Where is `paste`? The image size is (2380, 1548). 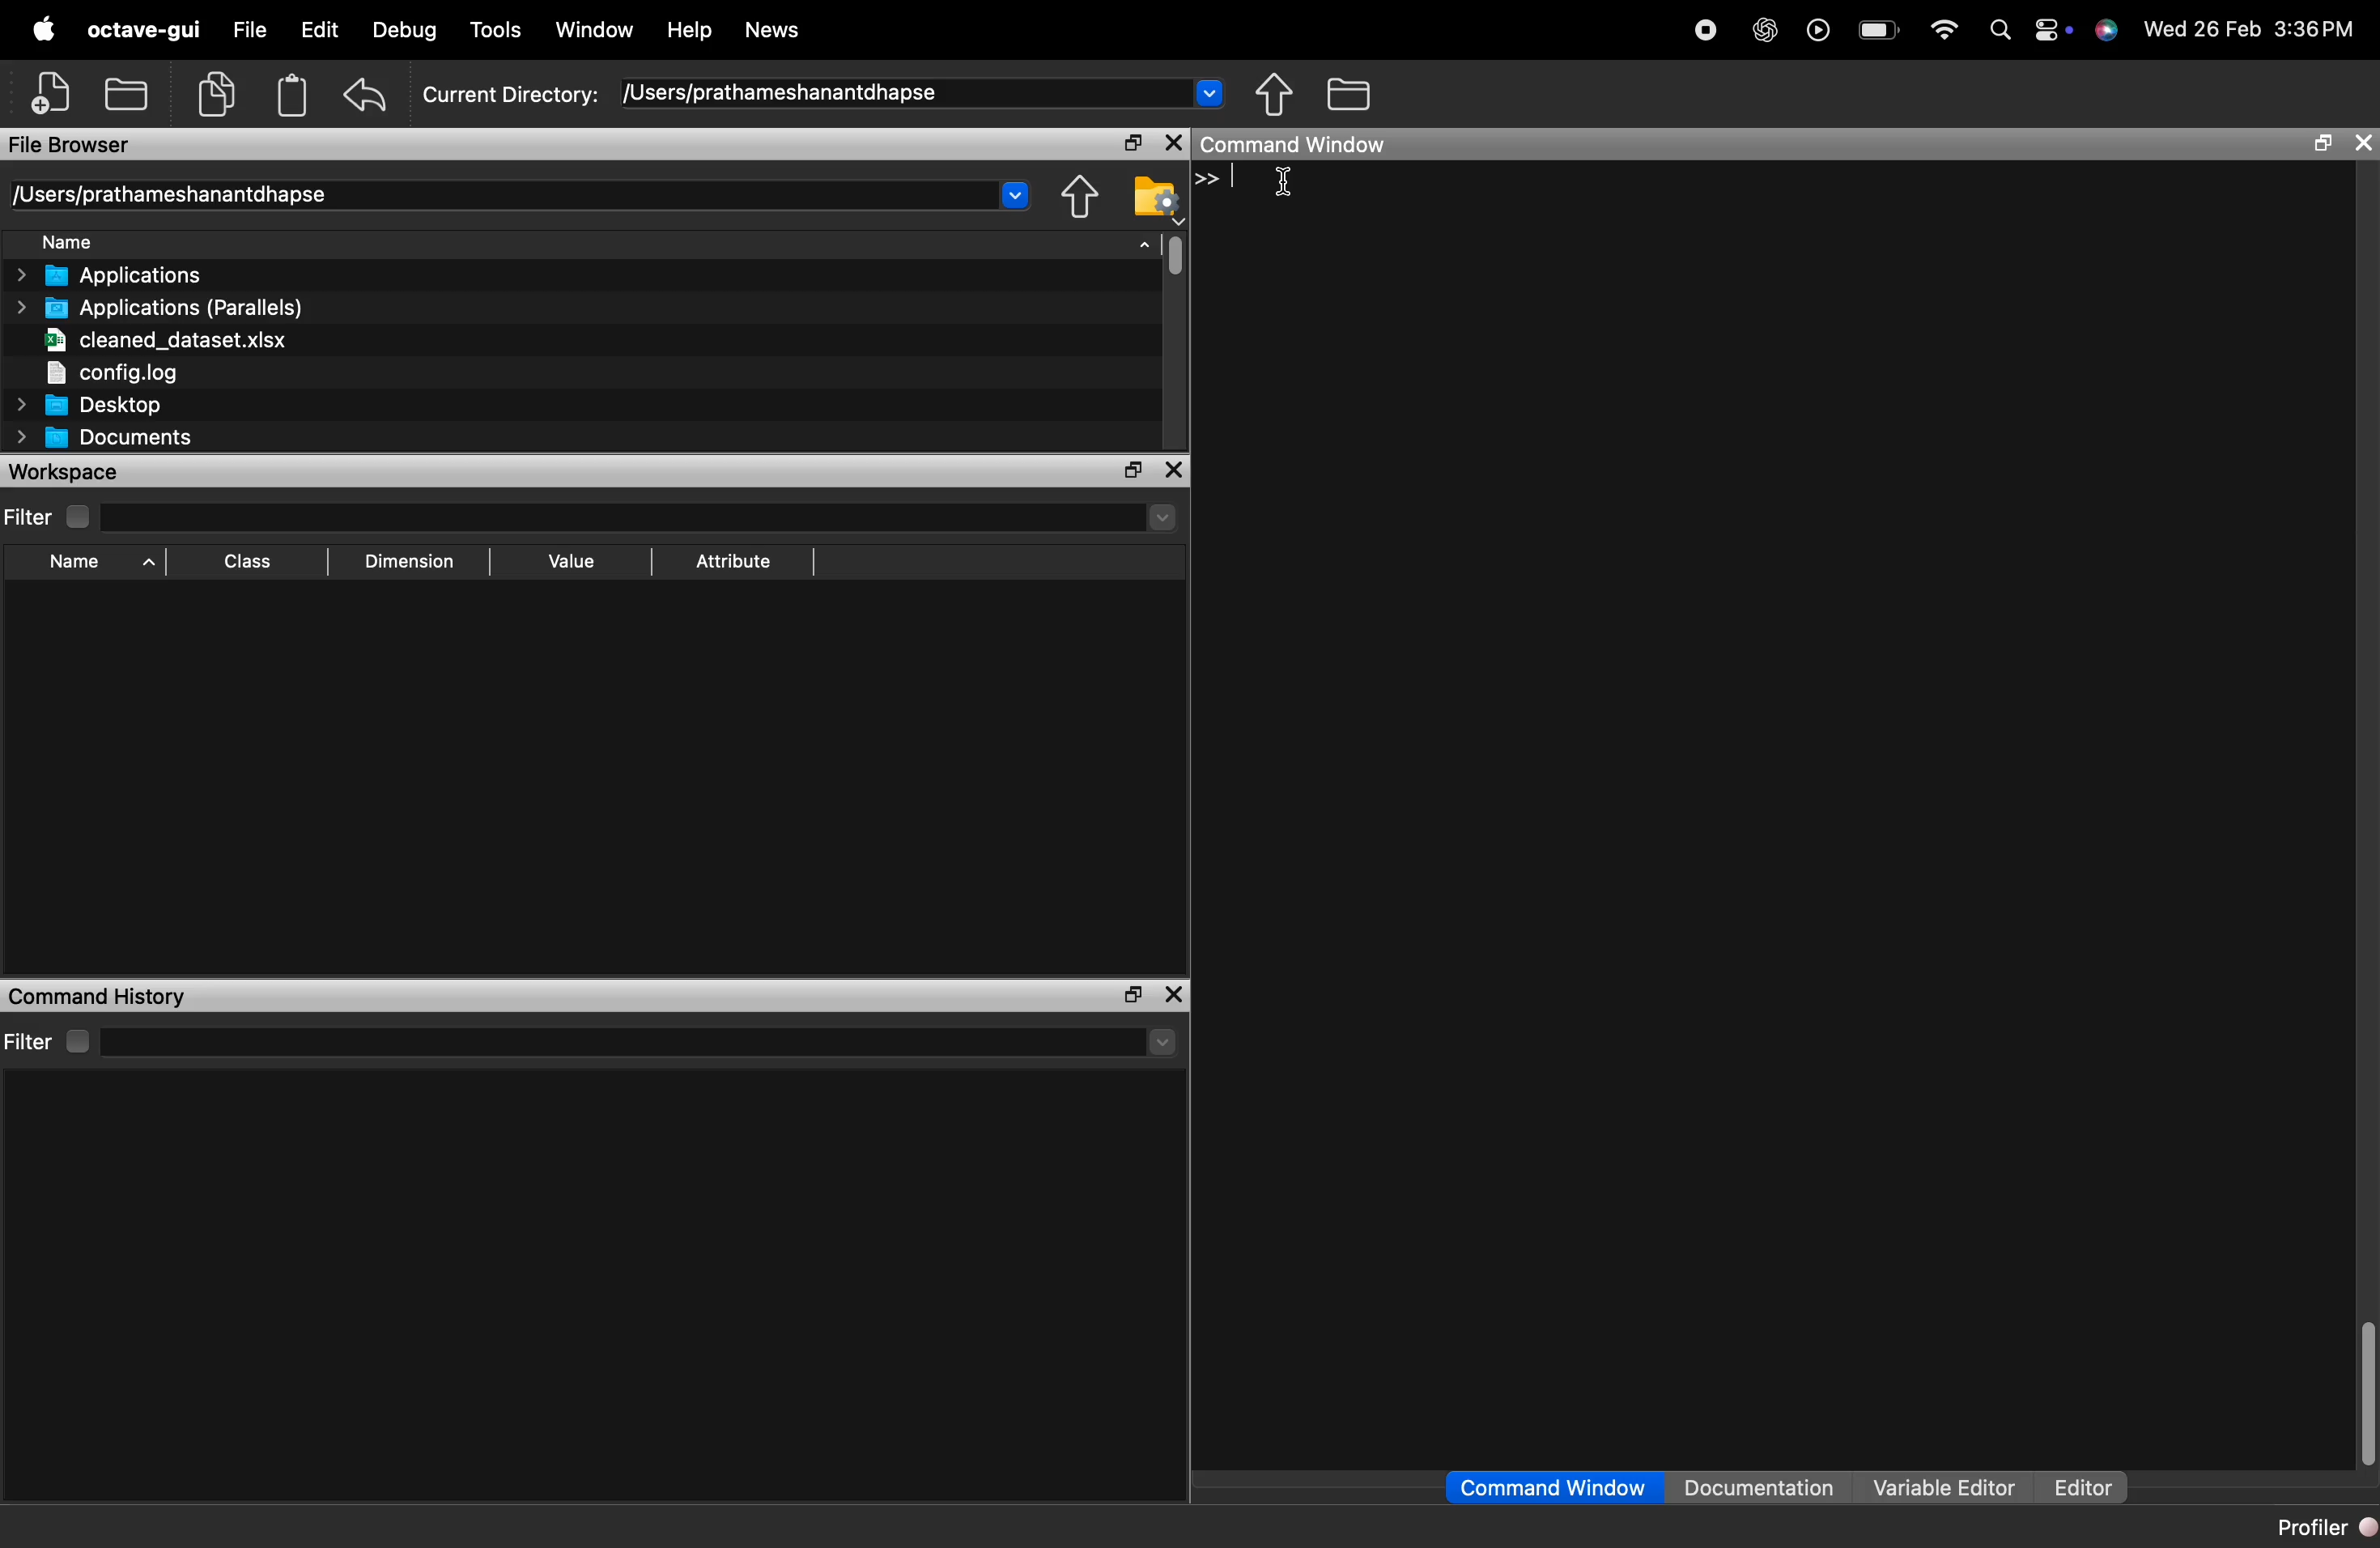
paste is located at coordinates (294, 96).